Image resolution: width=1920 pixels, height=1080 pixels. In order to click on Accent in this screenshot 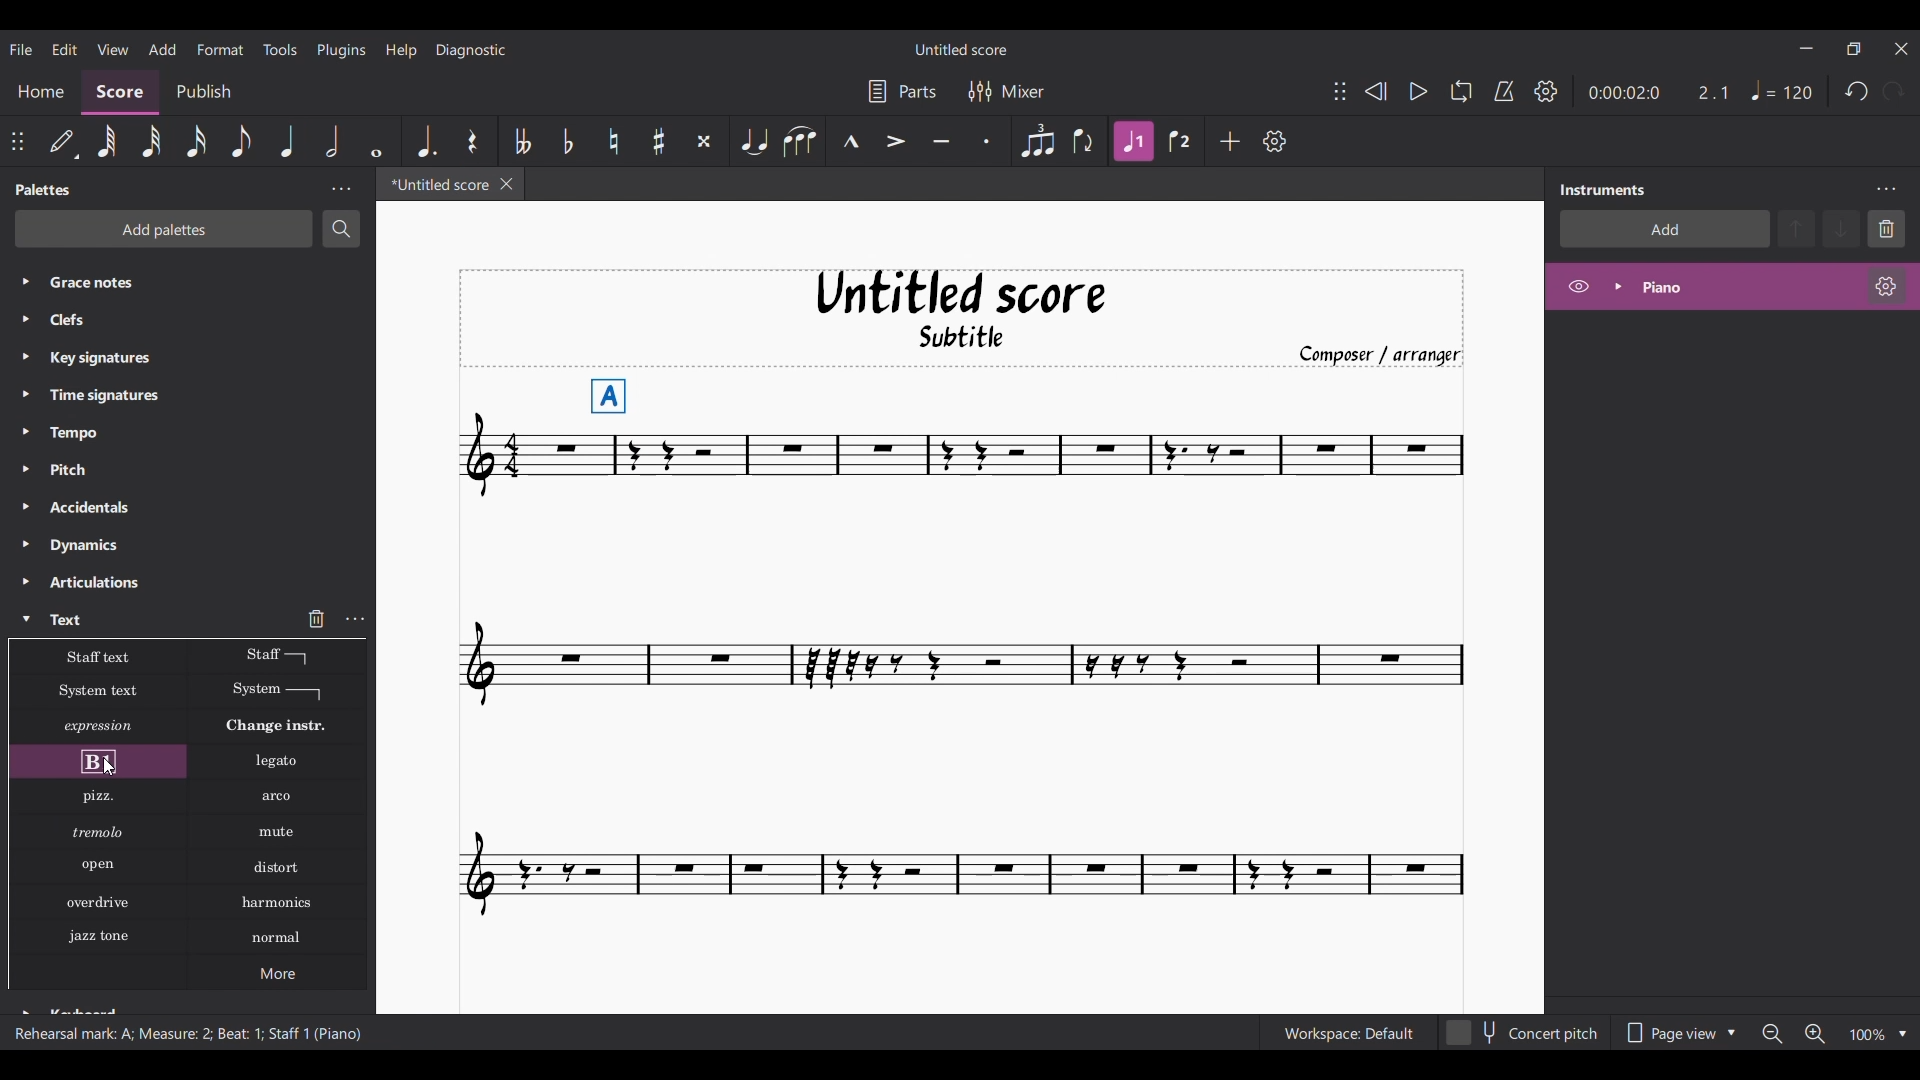, I will do `click(897, 142)`.